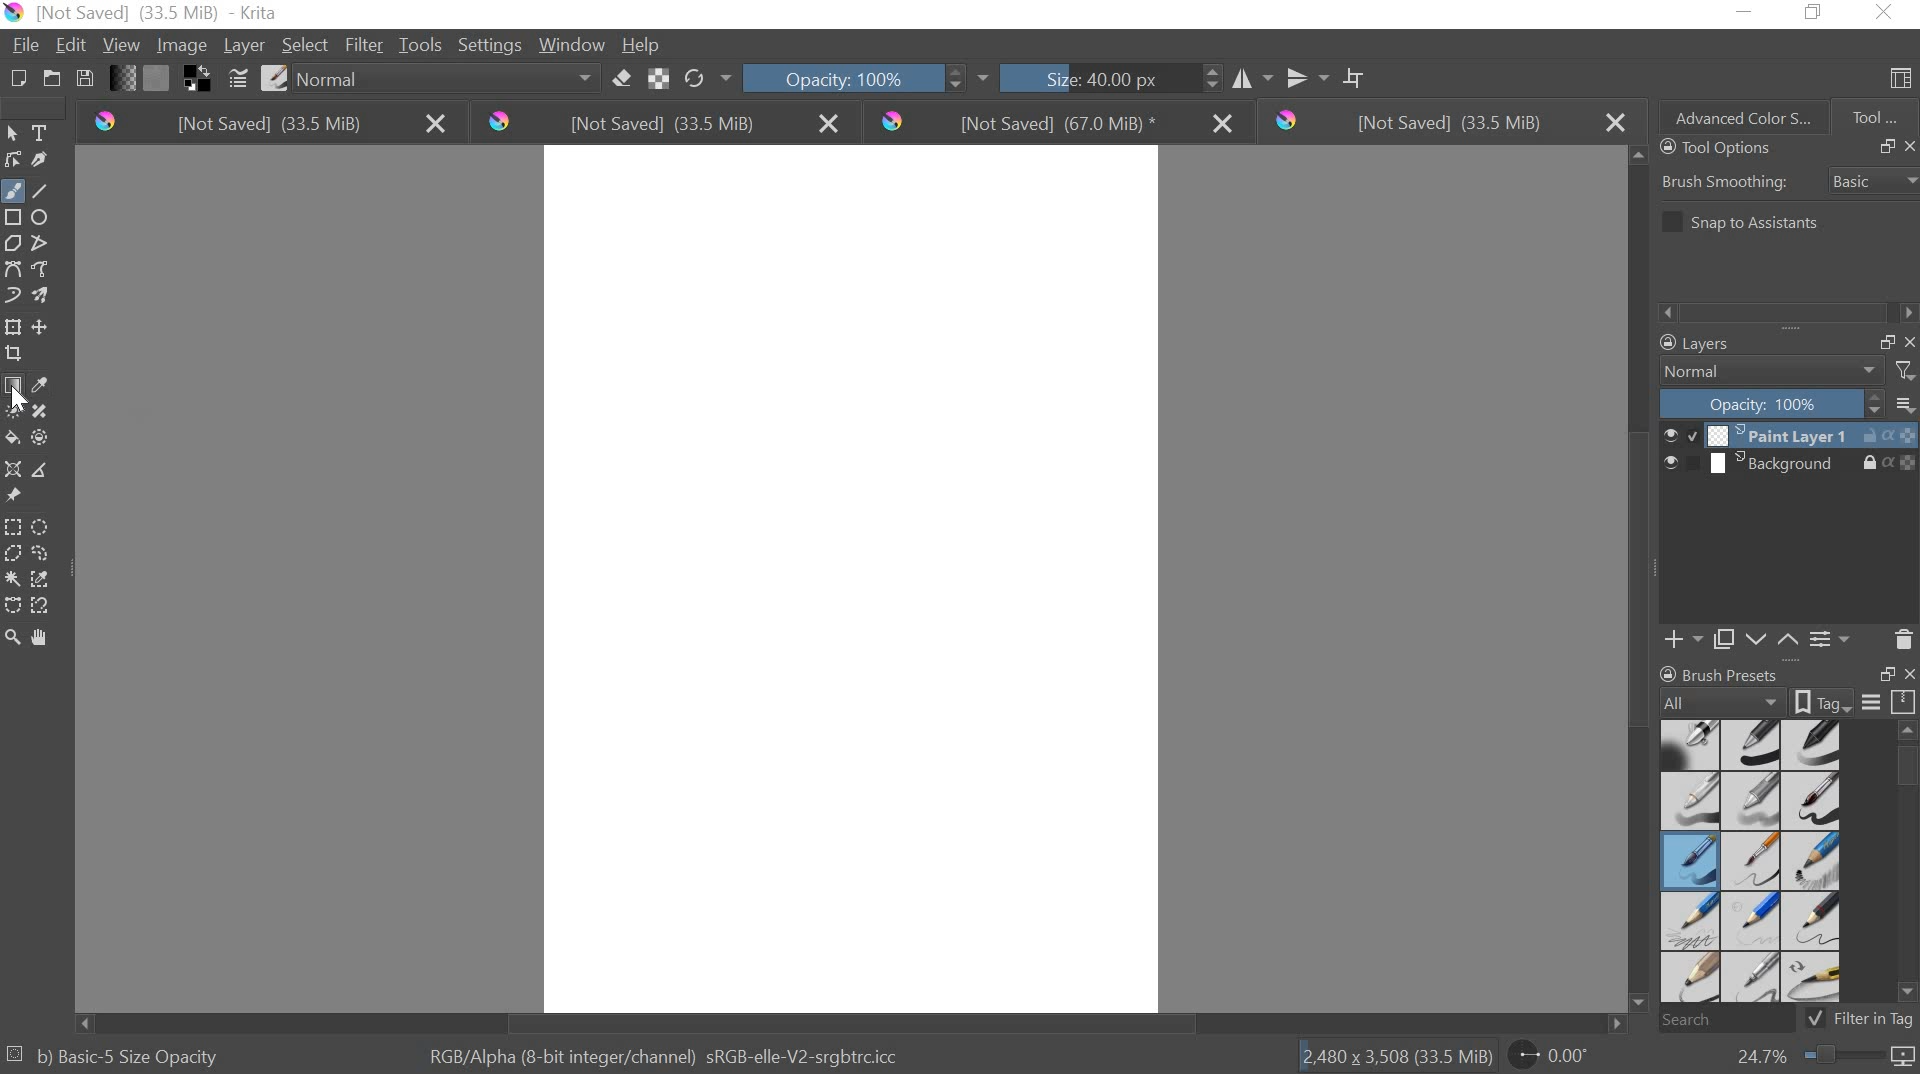 Image resolution: width=1920 pixels, height=1074 pixels. Describe the element at coordinates (43, 605) in the screenshot. I see `magnetic selection` at that location.